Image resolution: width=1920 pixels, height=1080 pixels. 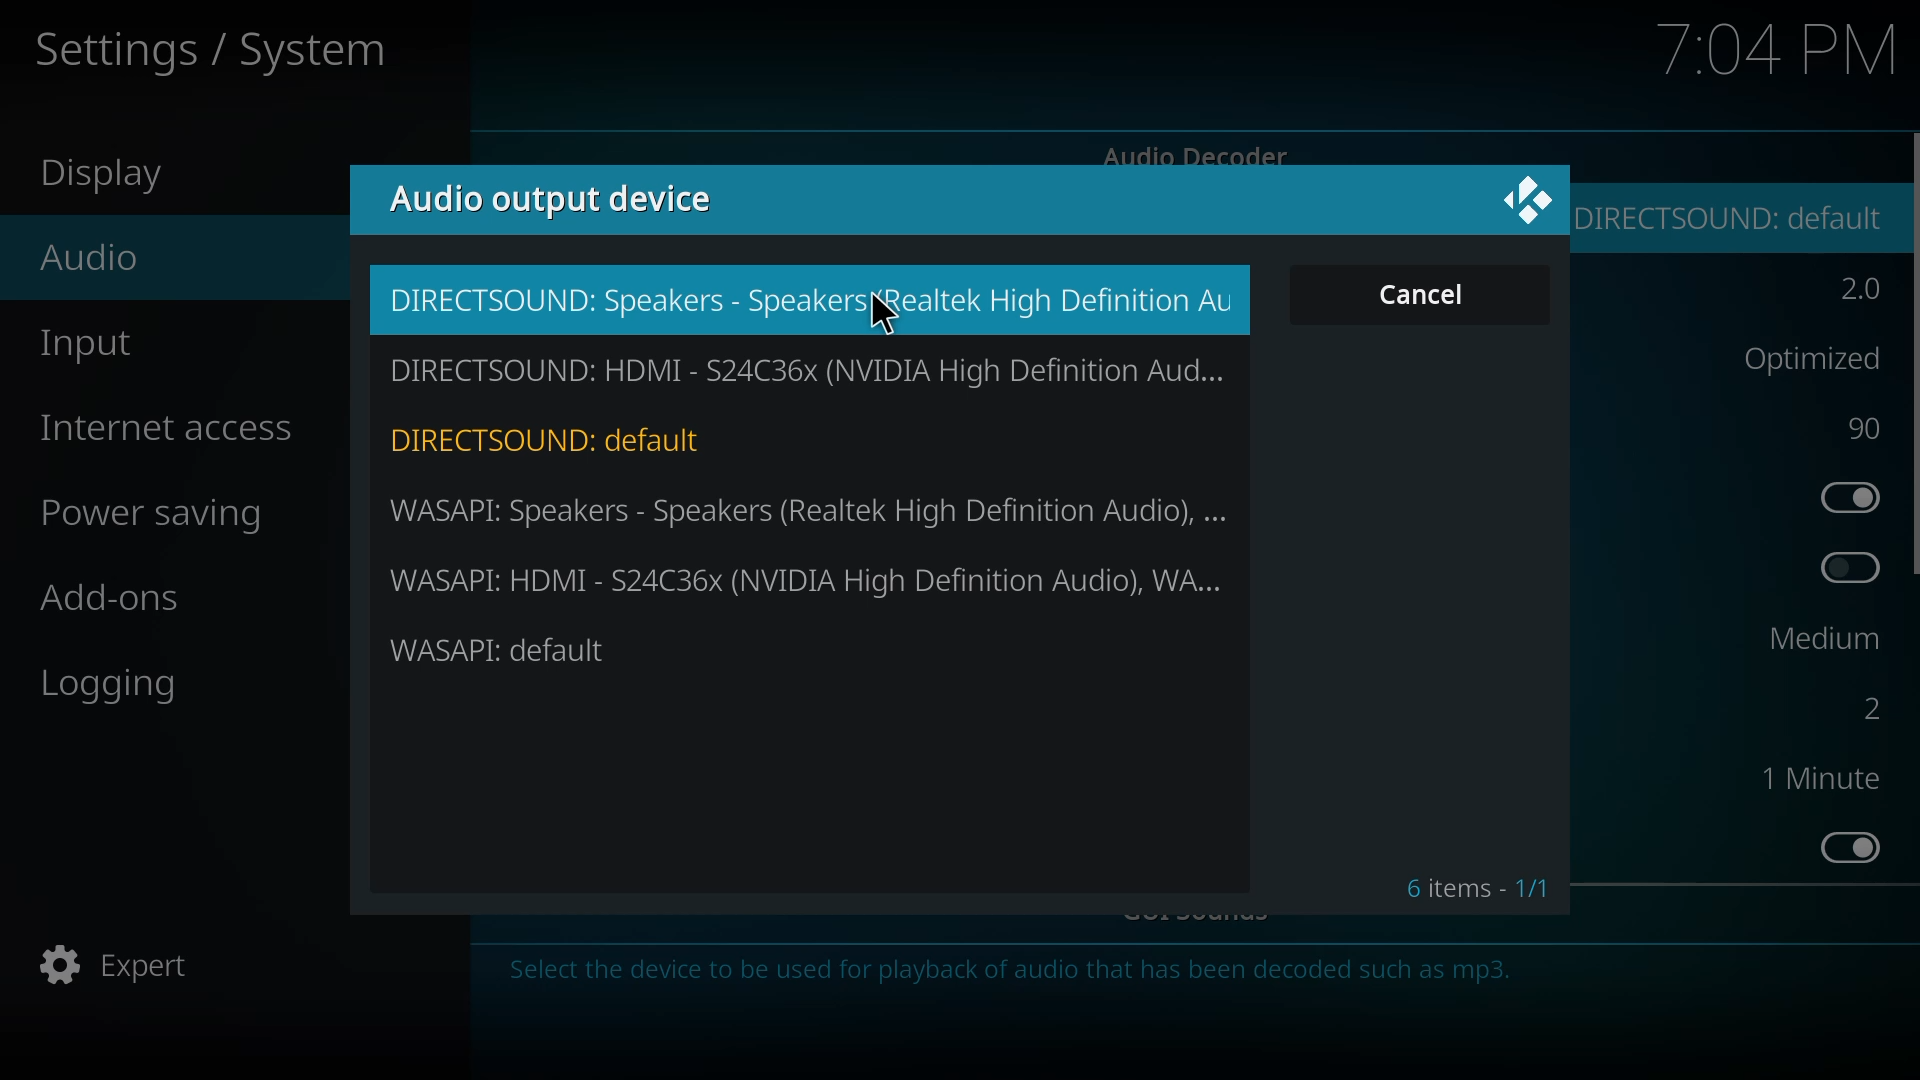 I want to click on optimized, so click(x=1806, y=356).